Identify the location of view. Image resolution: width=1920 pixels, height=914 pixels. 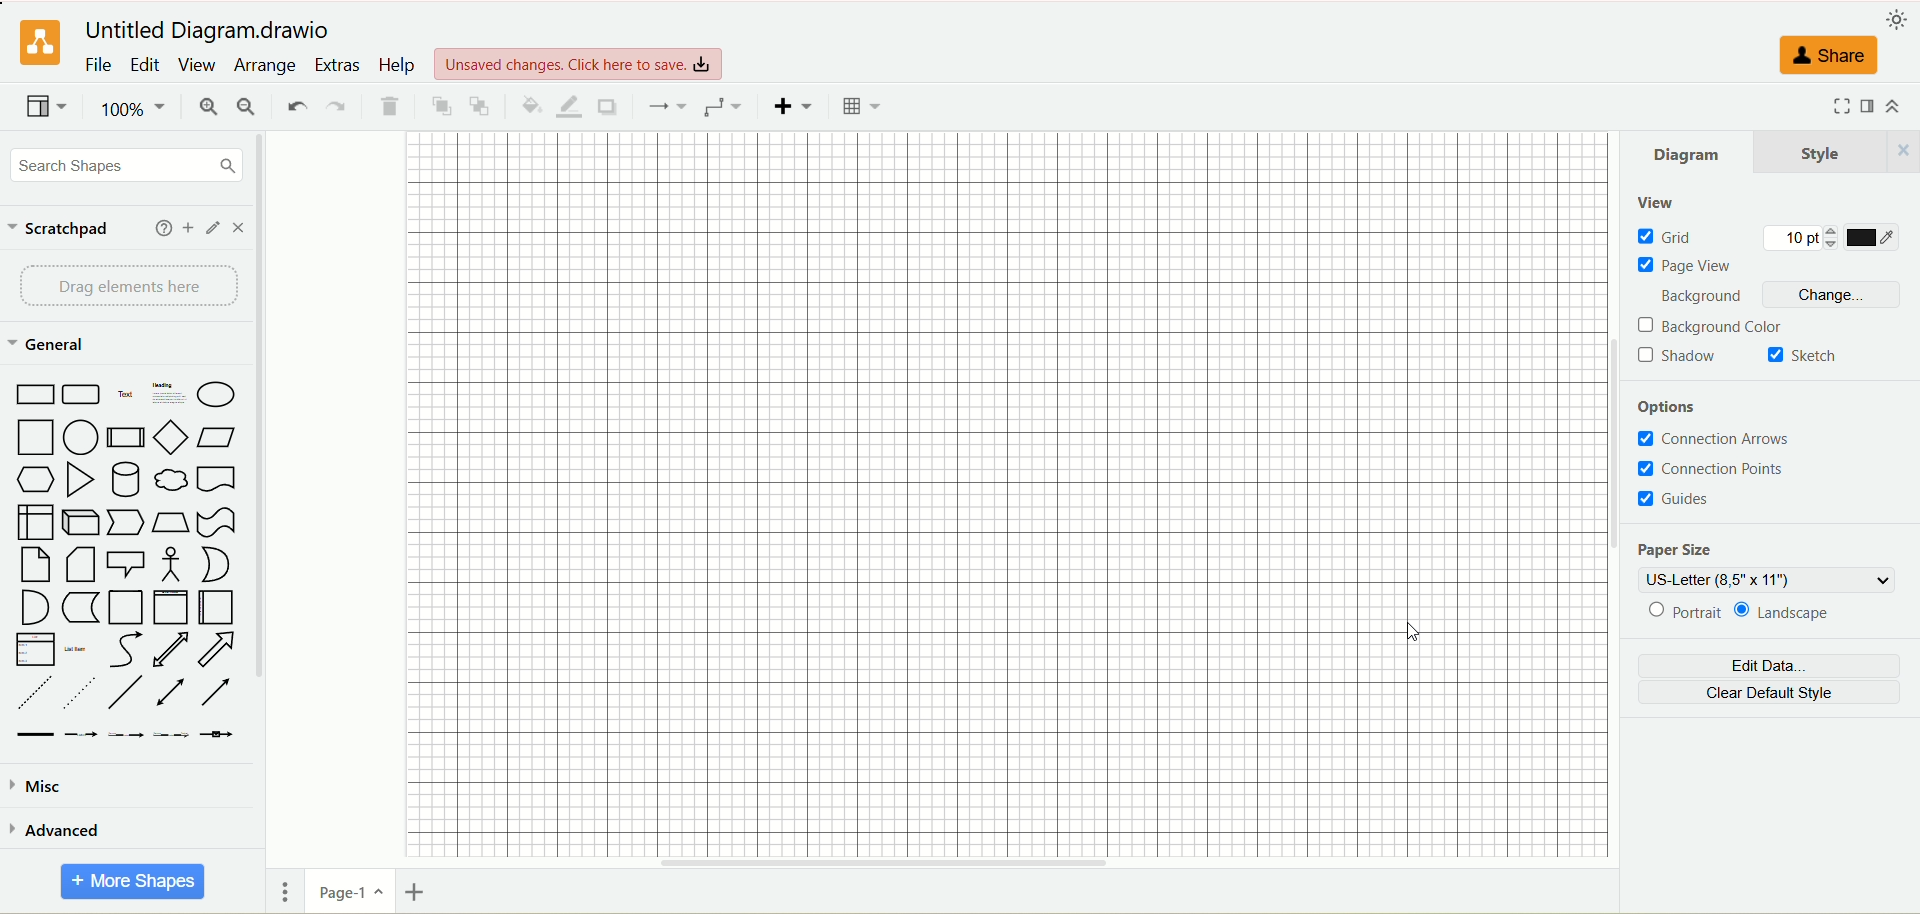
(45, 108).